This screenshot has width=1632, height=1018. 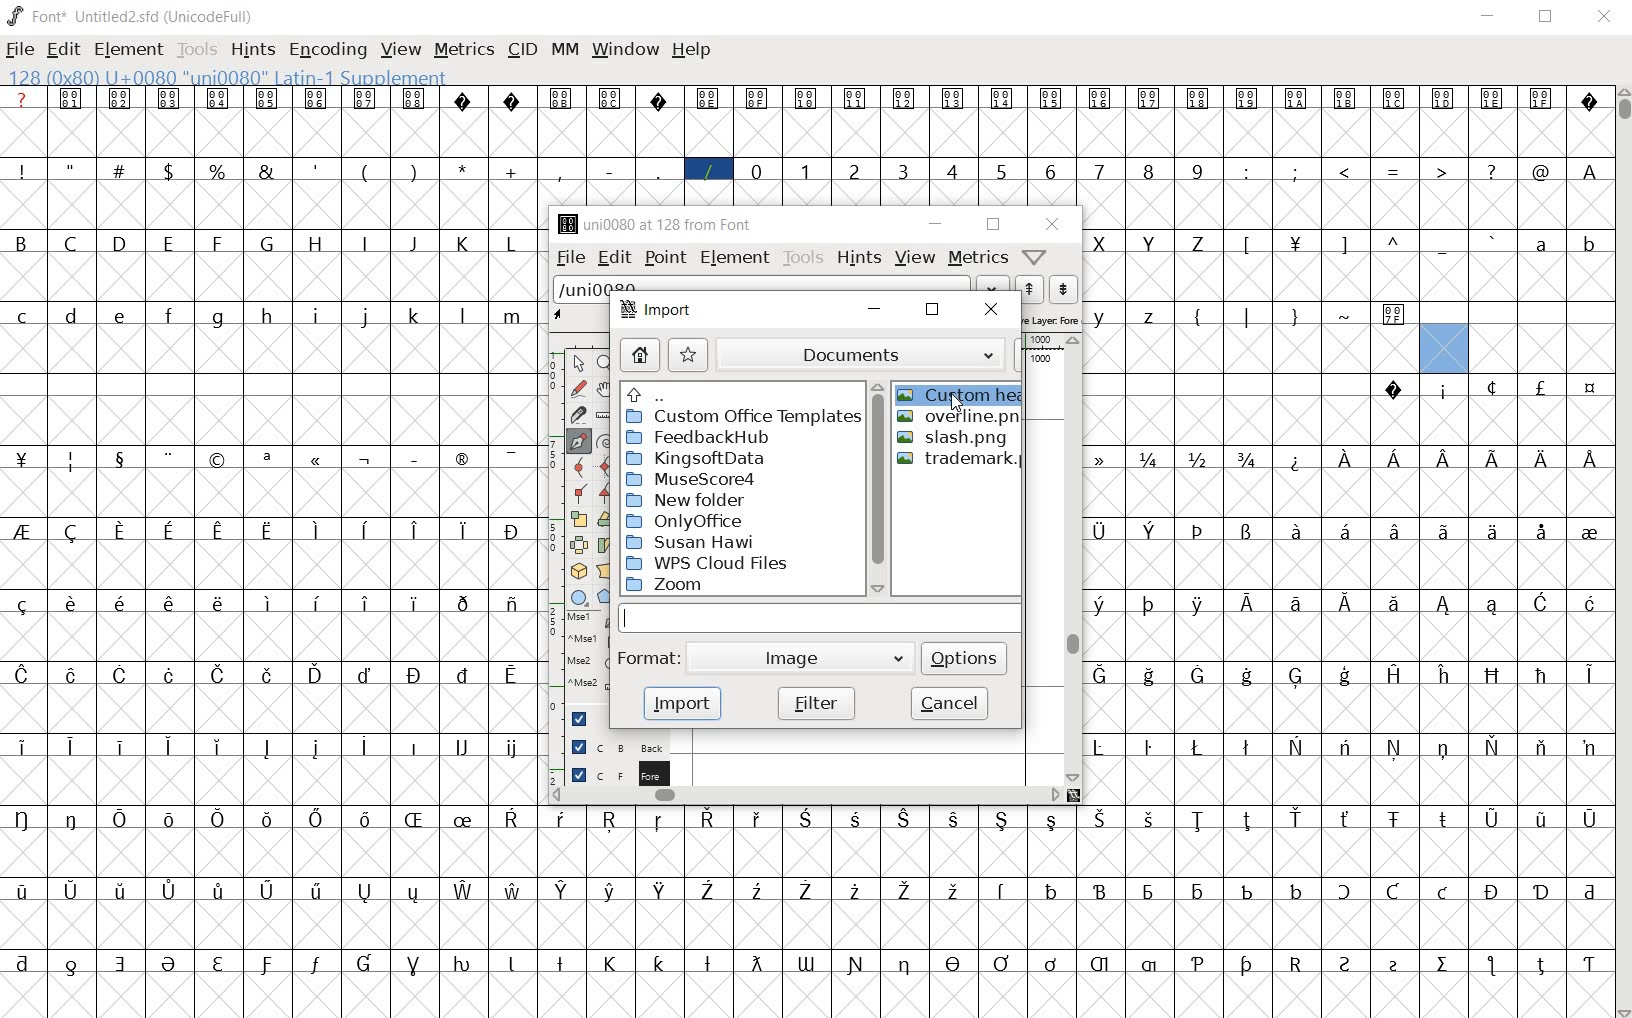 I want to click on glyph, so click(x=168, y=243).